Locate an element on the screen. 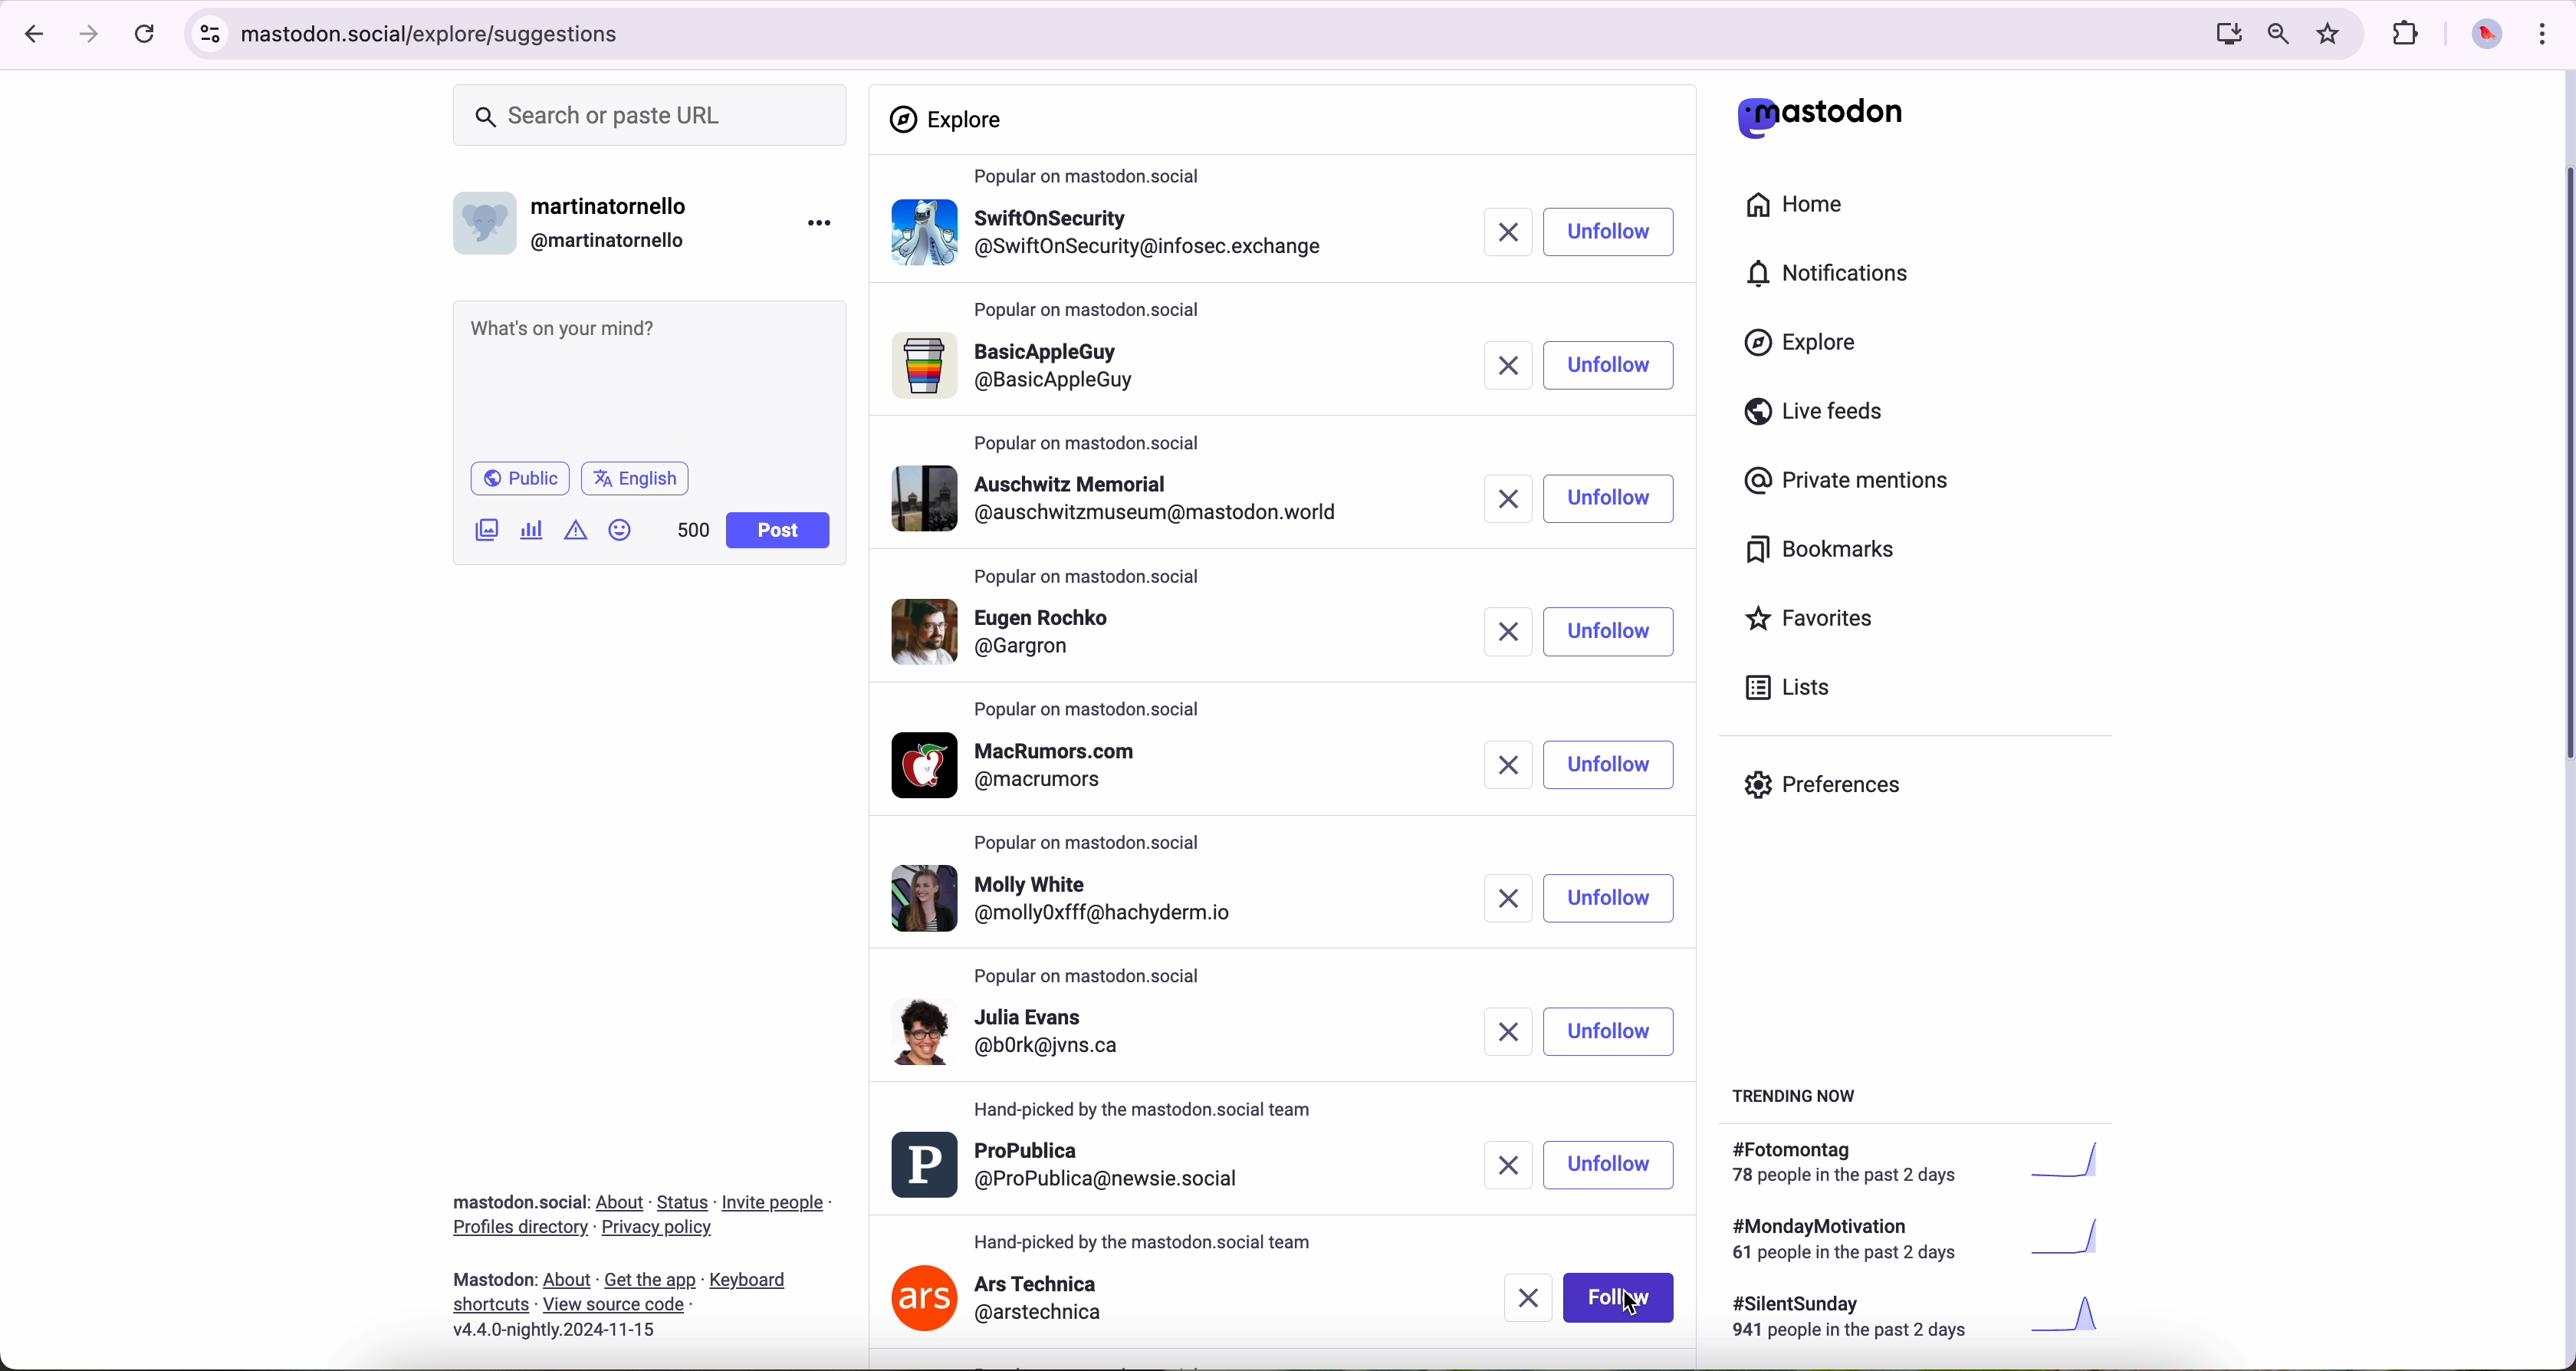 The height and width of the screenshot is (1371, 2576). click on follow is located at coordinates (1623, 1300).